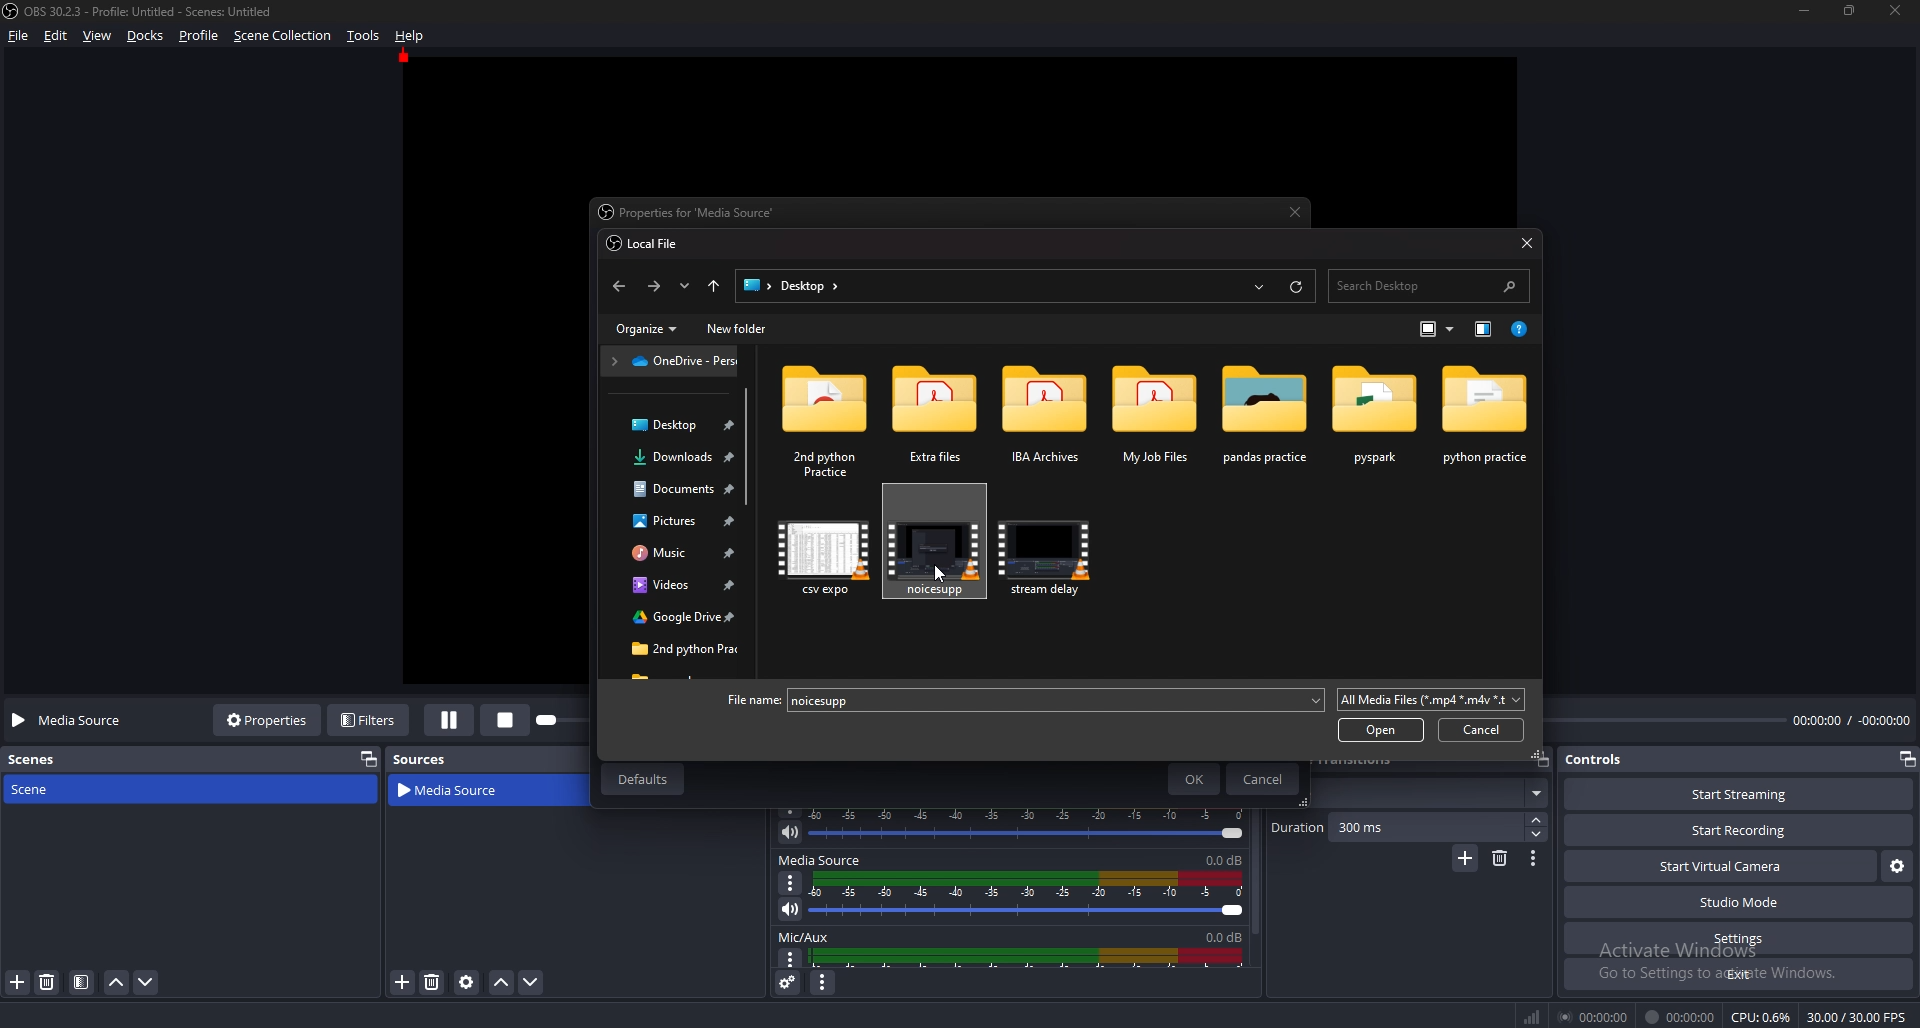  What do you see at coordinates (673, 457) in the screenshot?
I see `Folder` at bounding box center [673, 457].